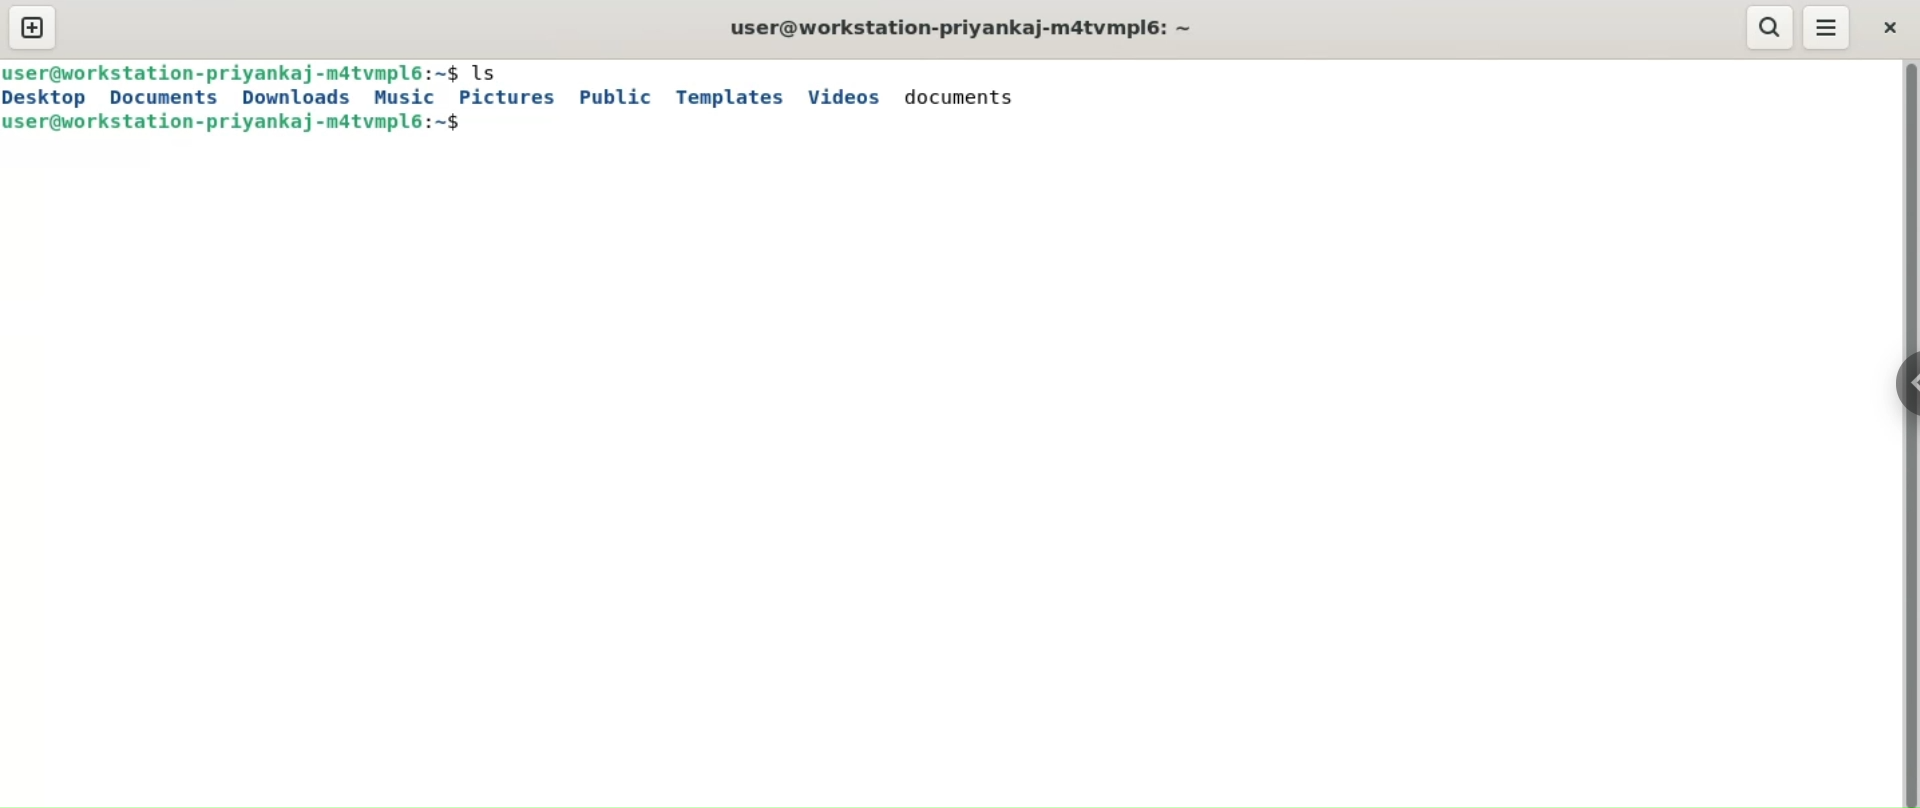 The image size is (1920, 808). What do you see at coordinates (294, 96) in the screenshot?
I see `downloads` at bounding box center [294, 96].